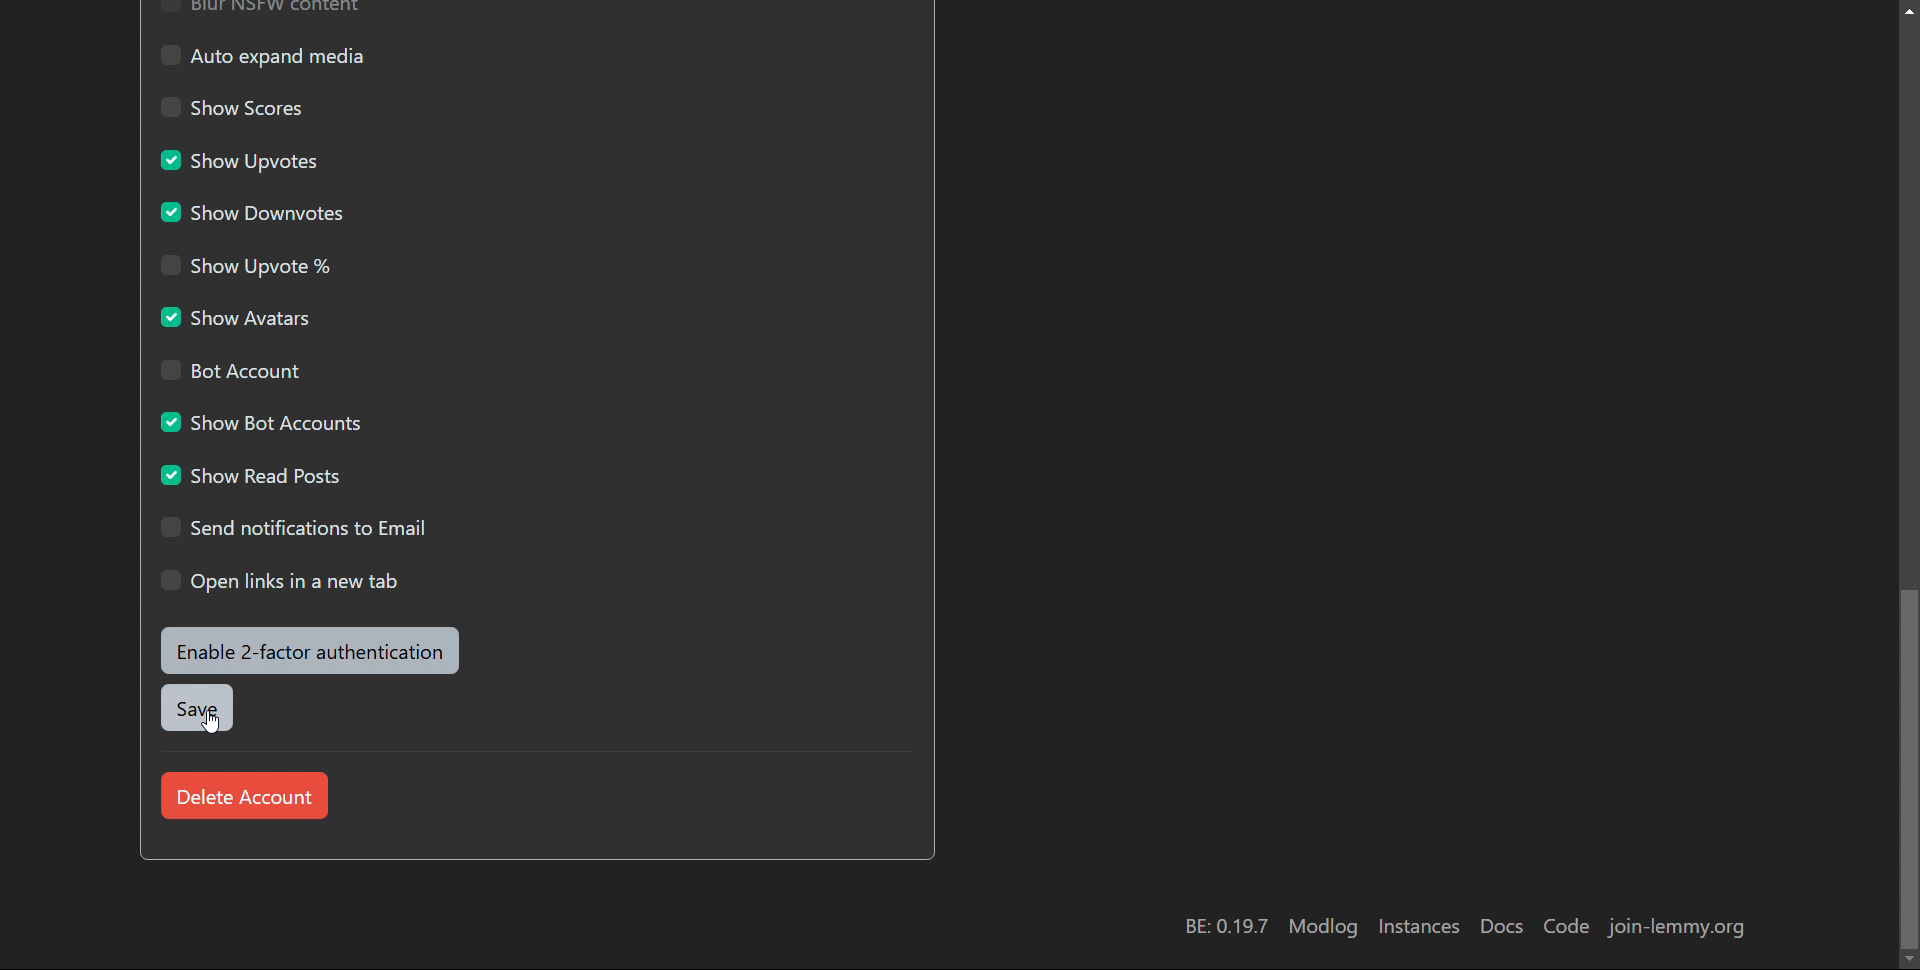  Describe the element at coordinates (280, 581) in the screenshot. I see `open links in a new tab` at that location.